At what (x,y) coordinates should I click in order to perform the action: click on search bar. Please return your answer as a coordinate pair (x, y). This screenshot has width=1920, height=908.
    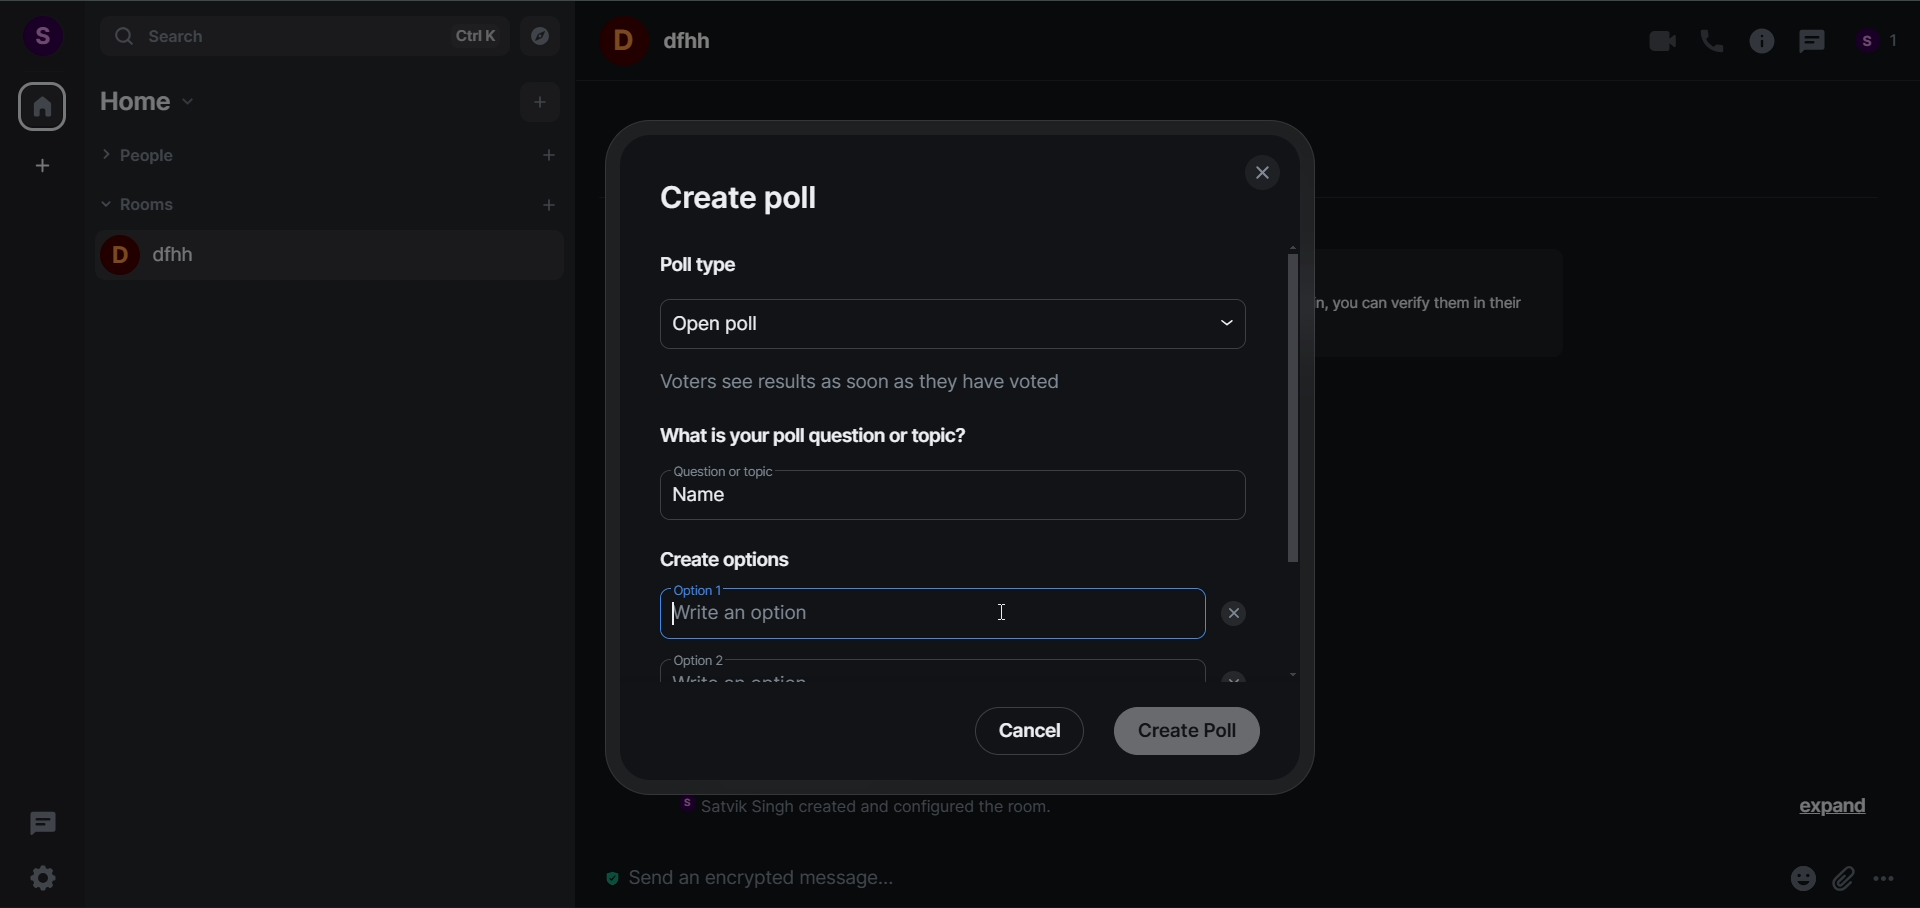
    Looking at the image, I should click on (300, 36).